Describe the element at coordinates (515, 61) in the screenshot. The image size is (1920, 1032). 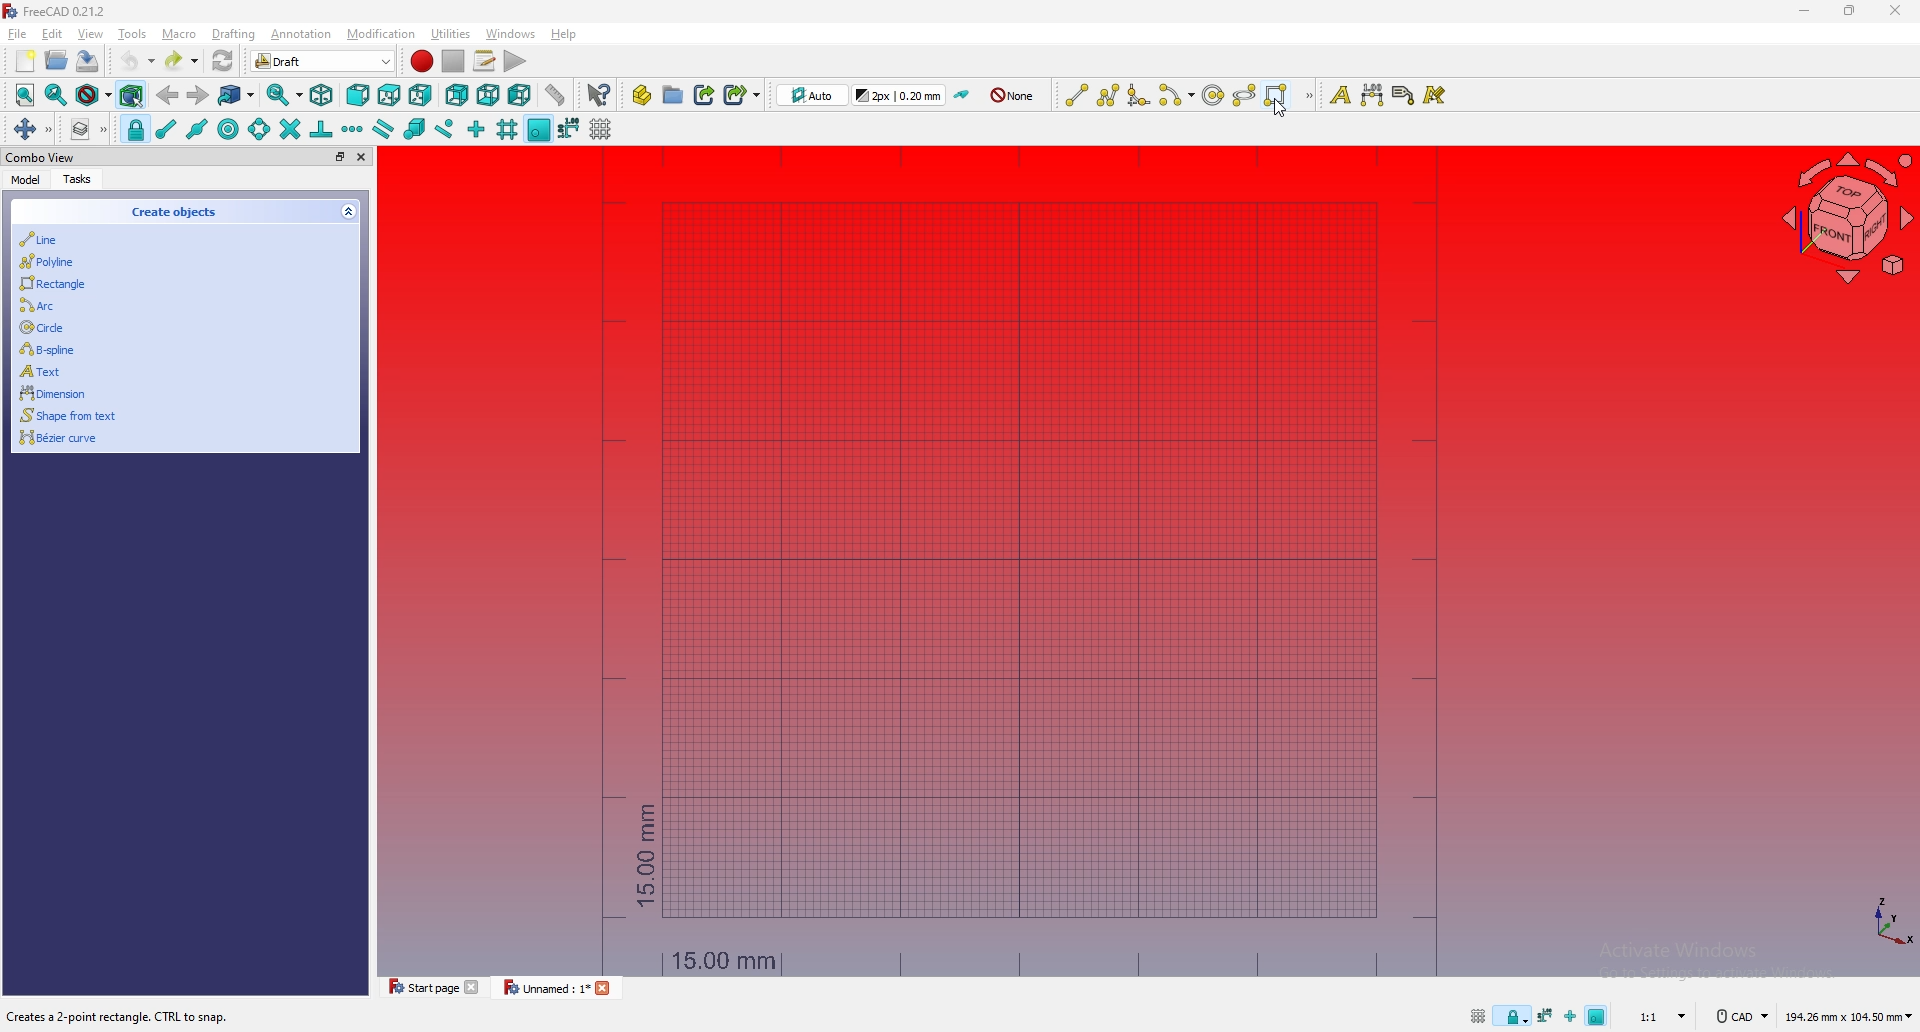
I see `execute macro` at that location.